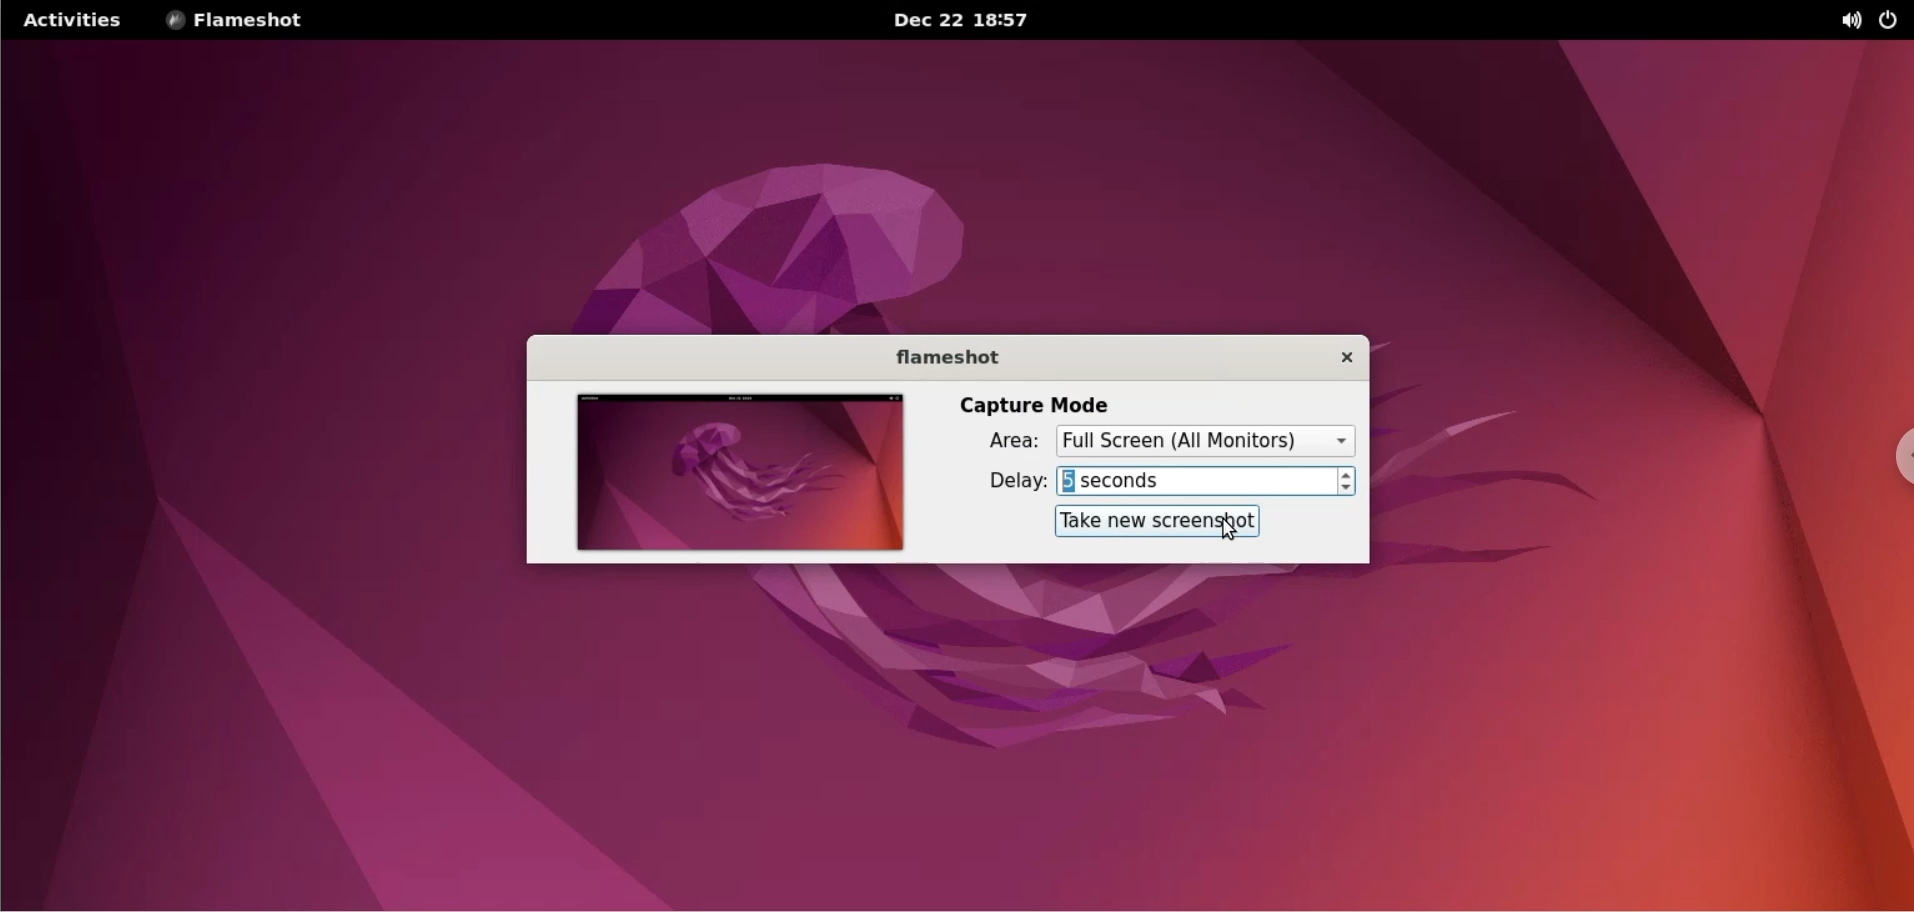  Describe the element at coordinates (1894, 459) in the screenshot. I see `chrome options` at that location.